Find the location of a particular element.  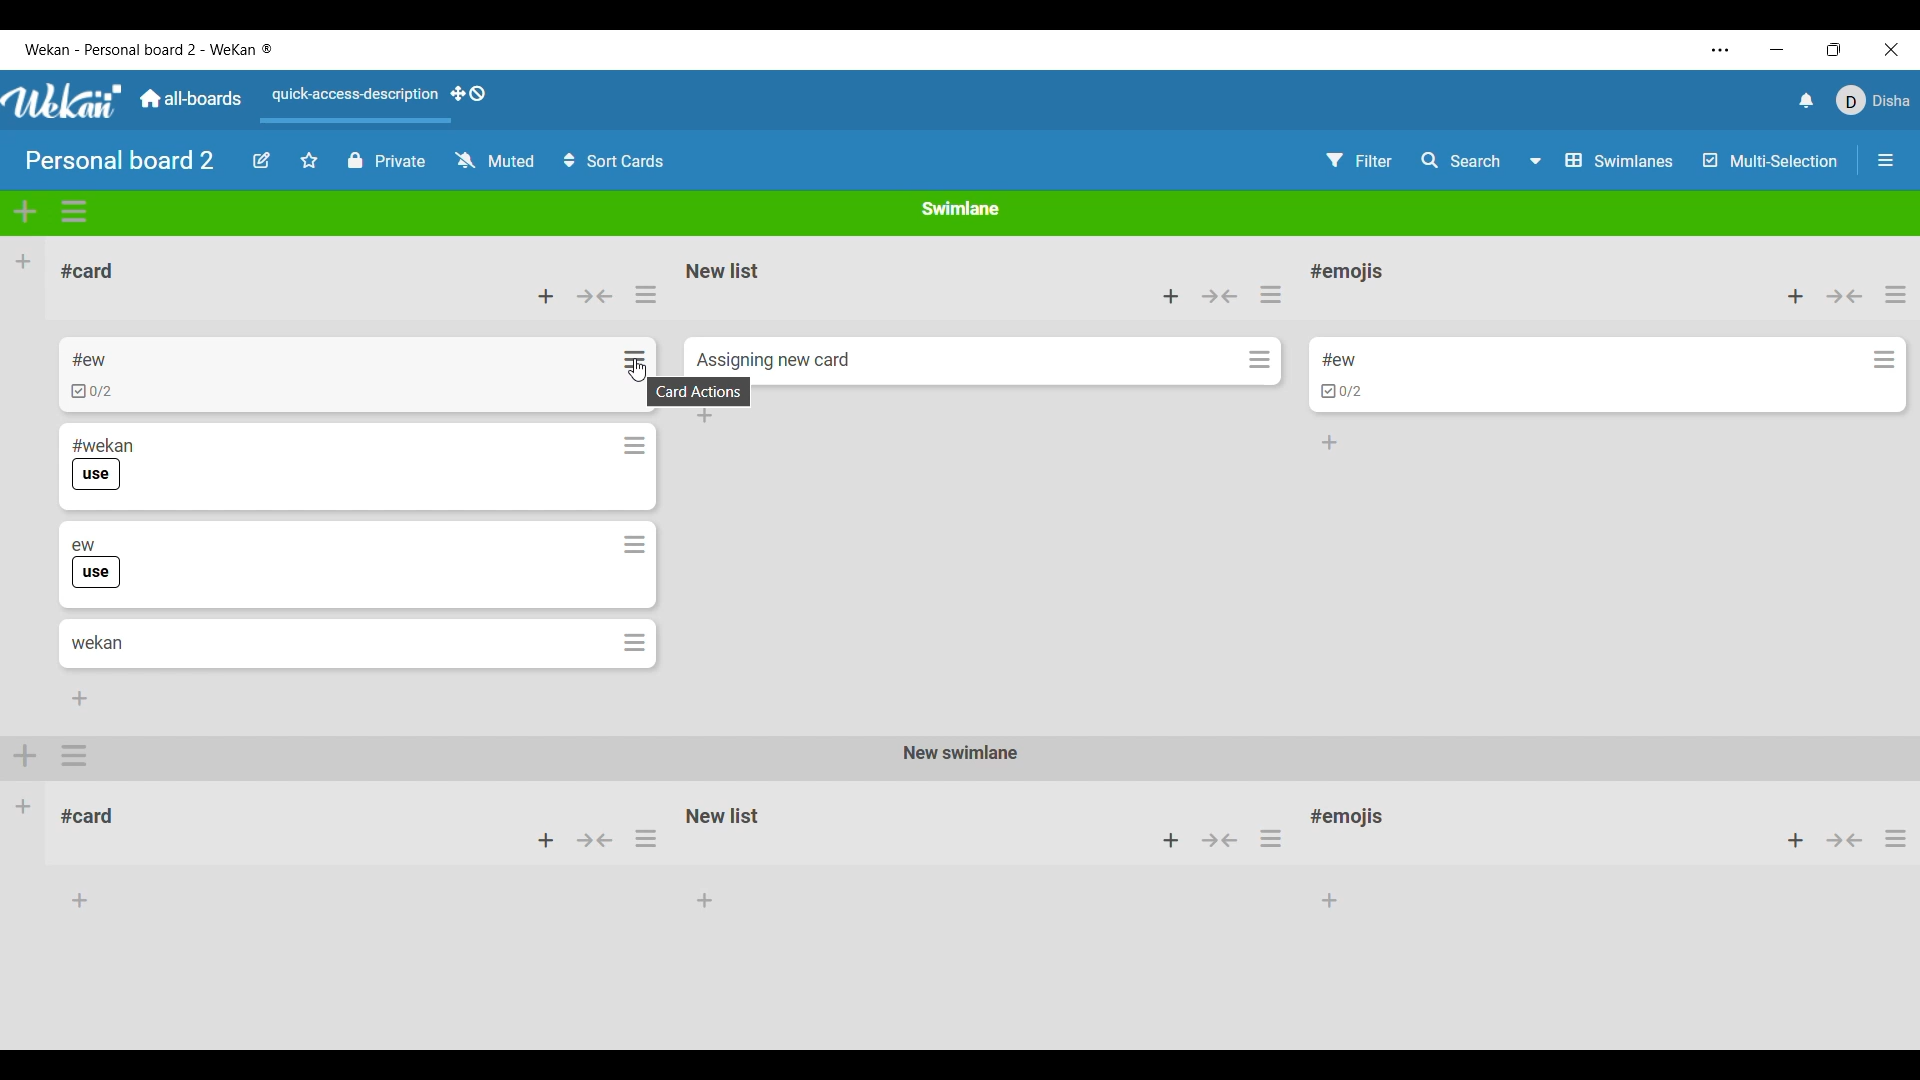

List name is located at coordinates (723, 271).